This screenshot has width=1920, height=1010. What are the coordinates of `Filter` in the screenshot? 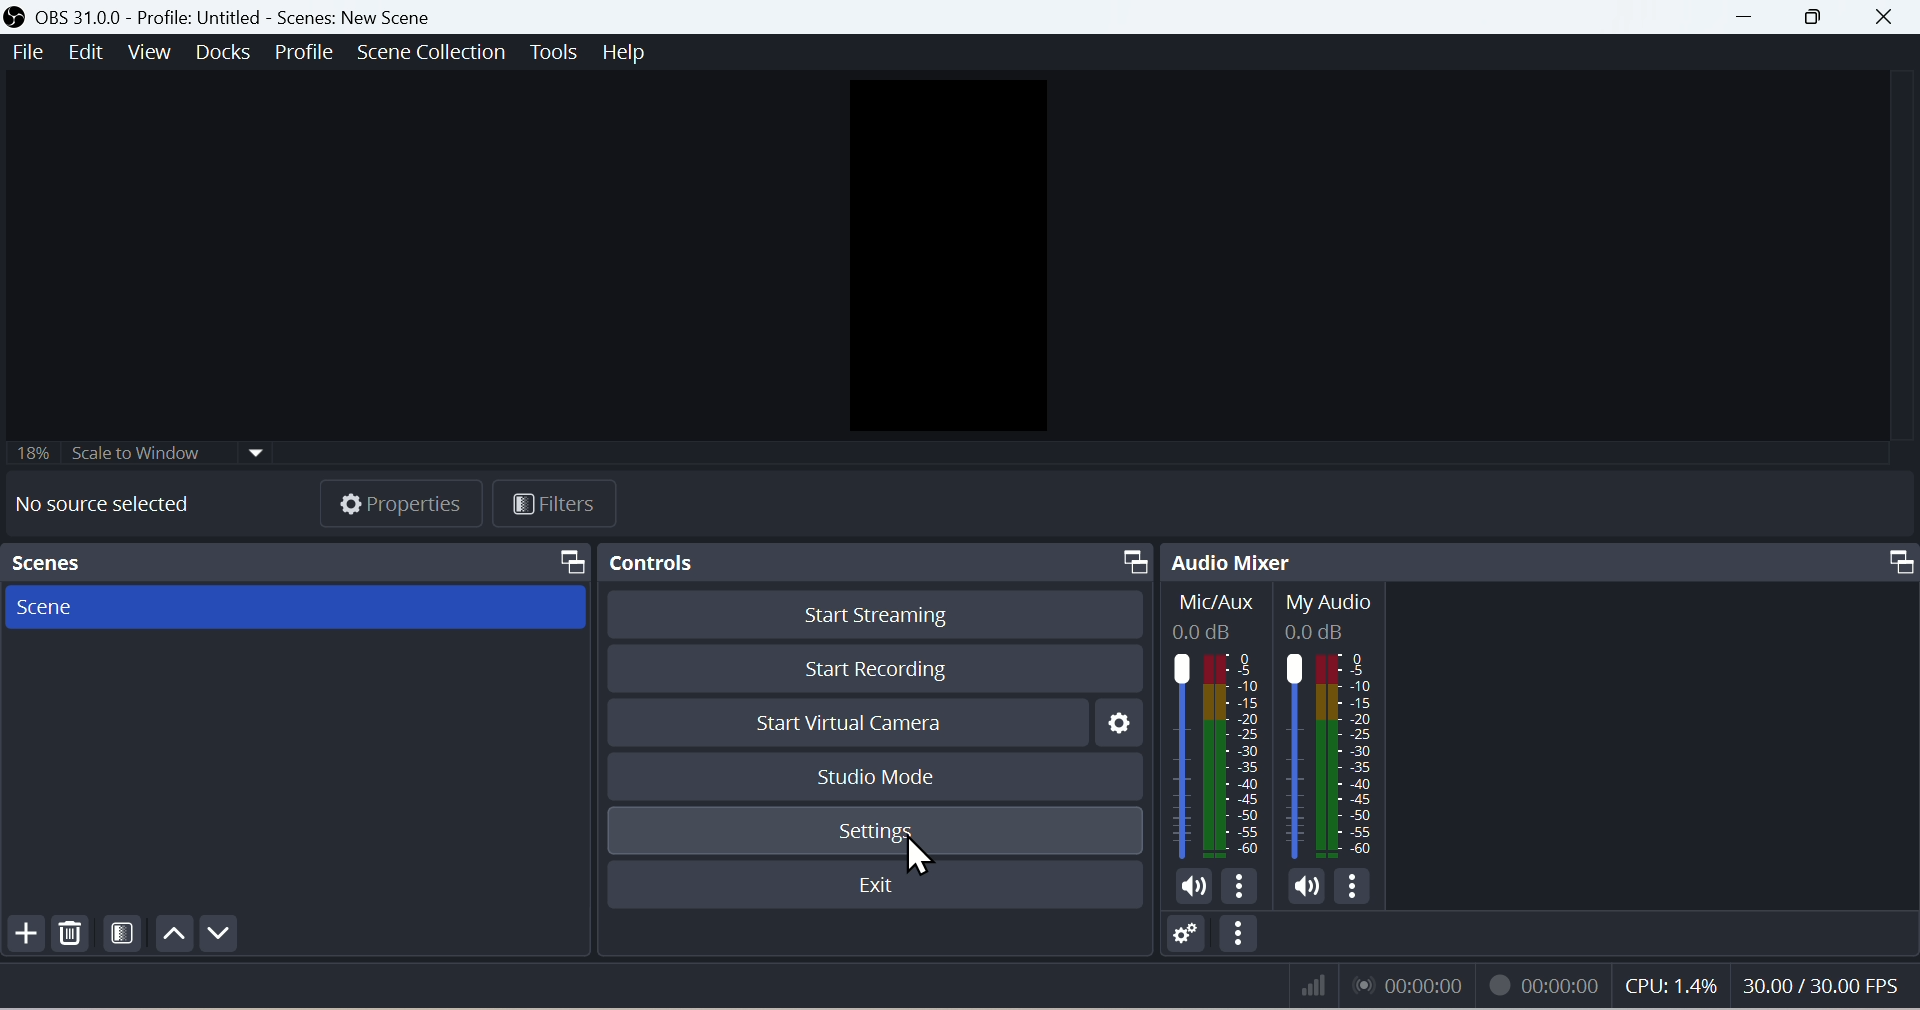 It's located at (123, 937).